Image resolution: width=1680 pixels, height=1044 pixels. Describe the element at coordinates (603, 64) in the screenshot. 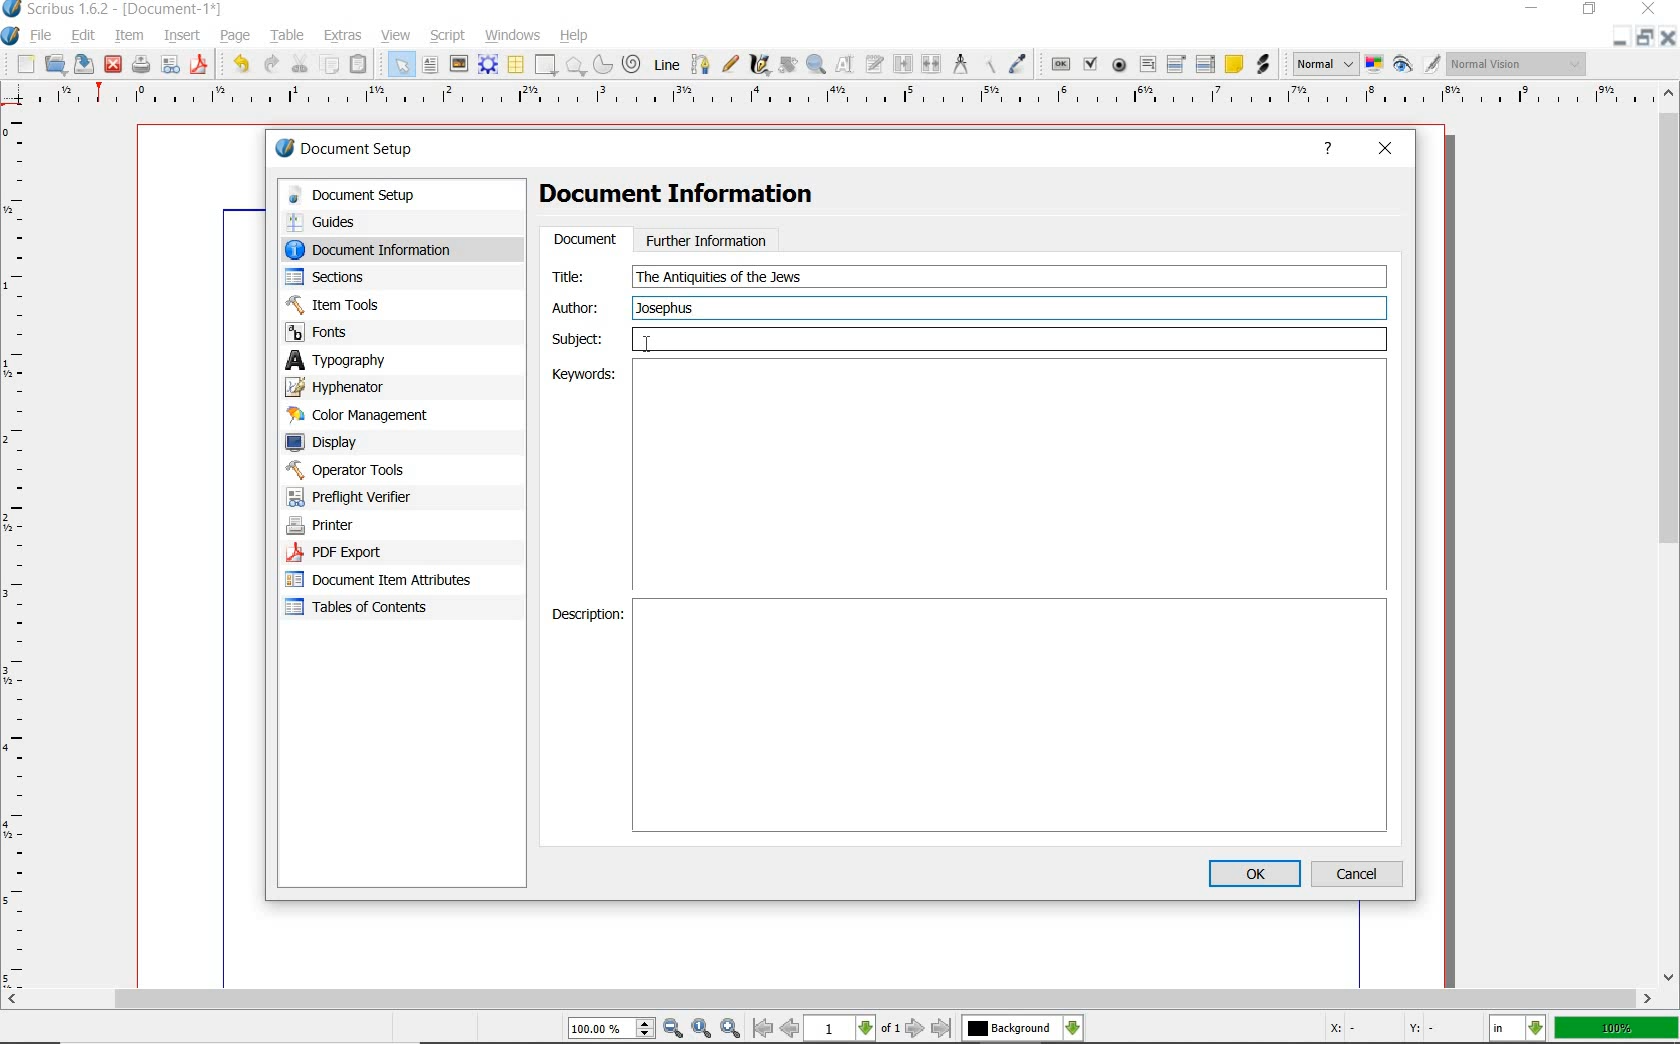

I see `arc` at that location.